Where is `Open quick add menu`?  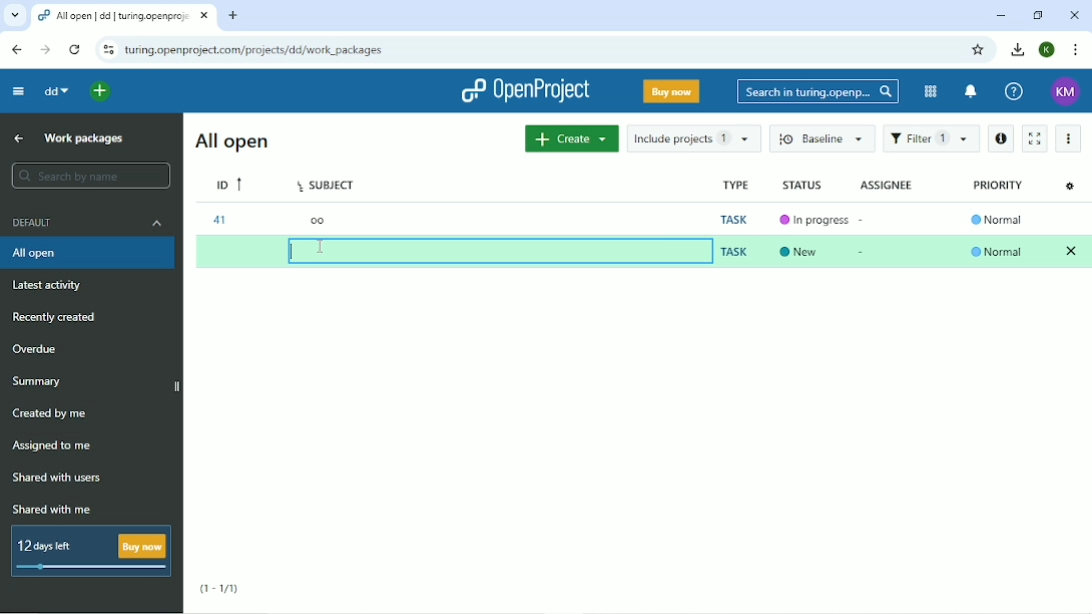 Open quick add menu is located at coordinates (100, 92).